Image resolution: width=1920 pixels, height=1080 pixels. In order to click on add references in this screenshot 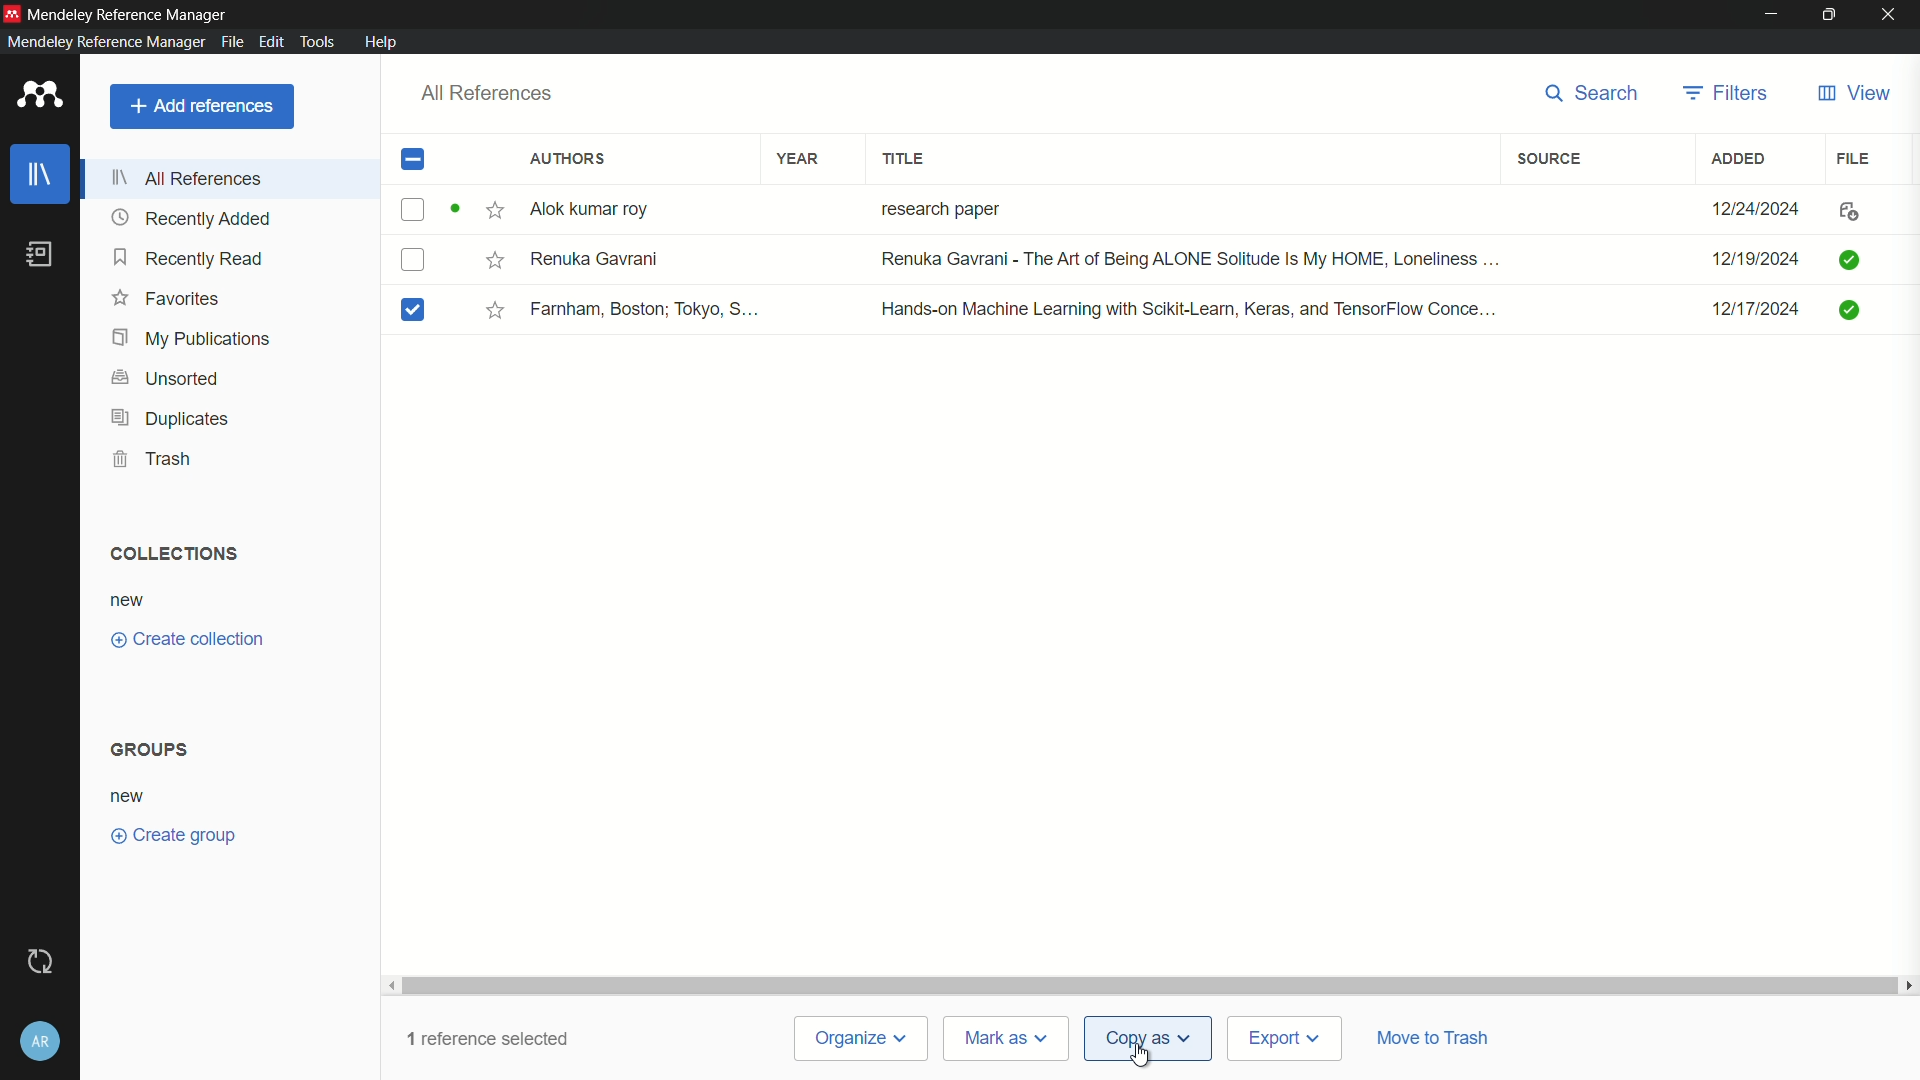, I will do `click(200, 106)`.